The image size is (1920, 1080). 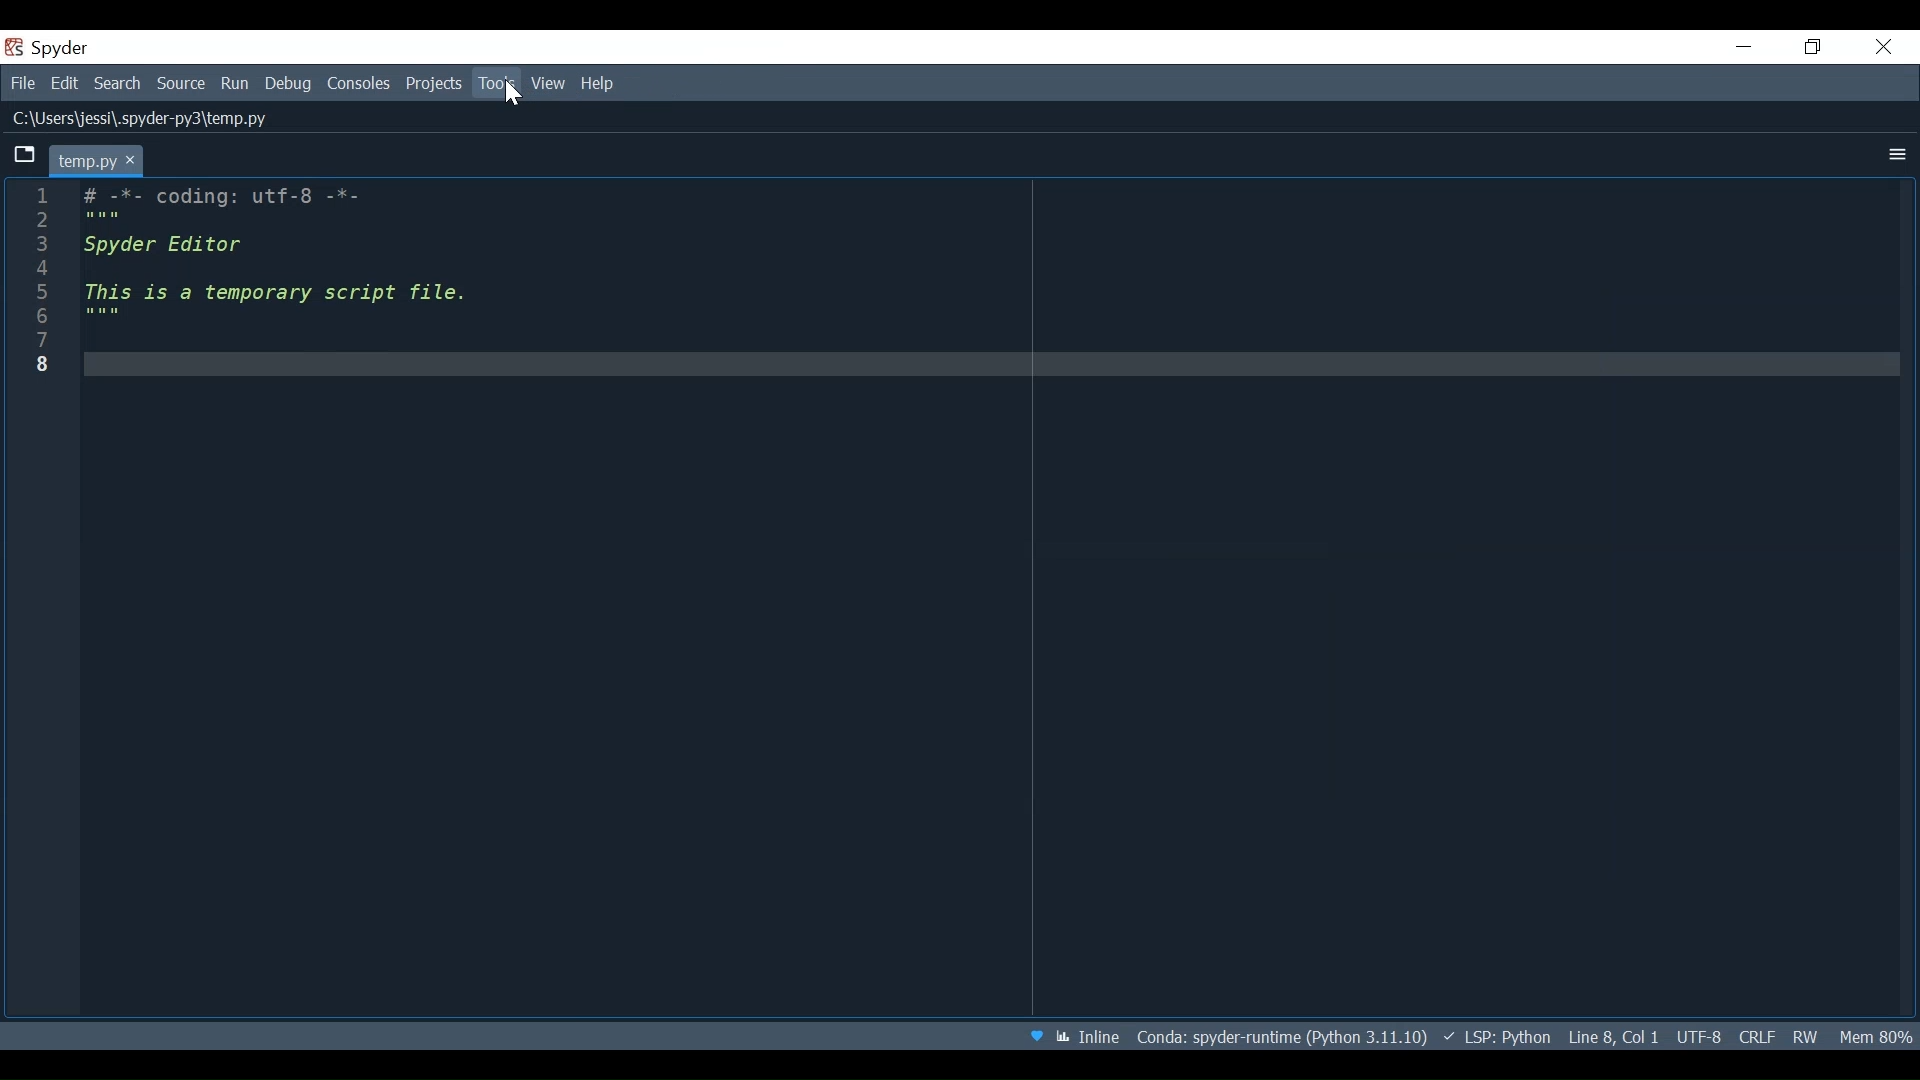 I want to click on Toggle inline and interactive Matplotlib plotting, so click(x=1102, y=1037).